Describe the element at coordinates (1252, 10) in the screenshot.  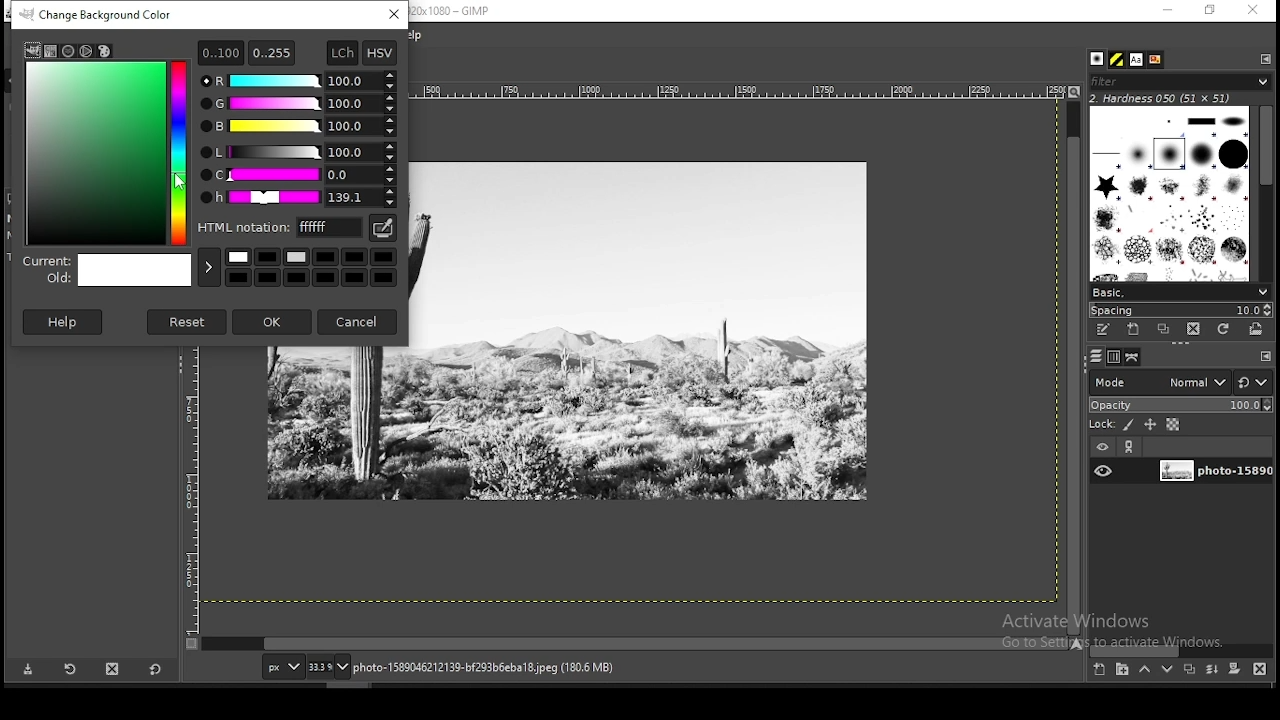
I see `close window` at that location.